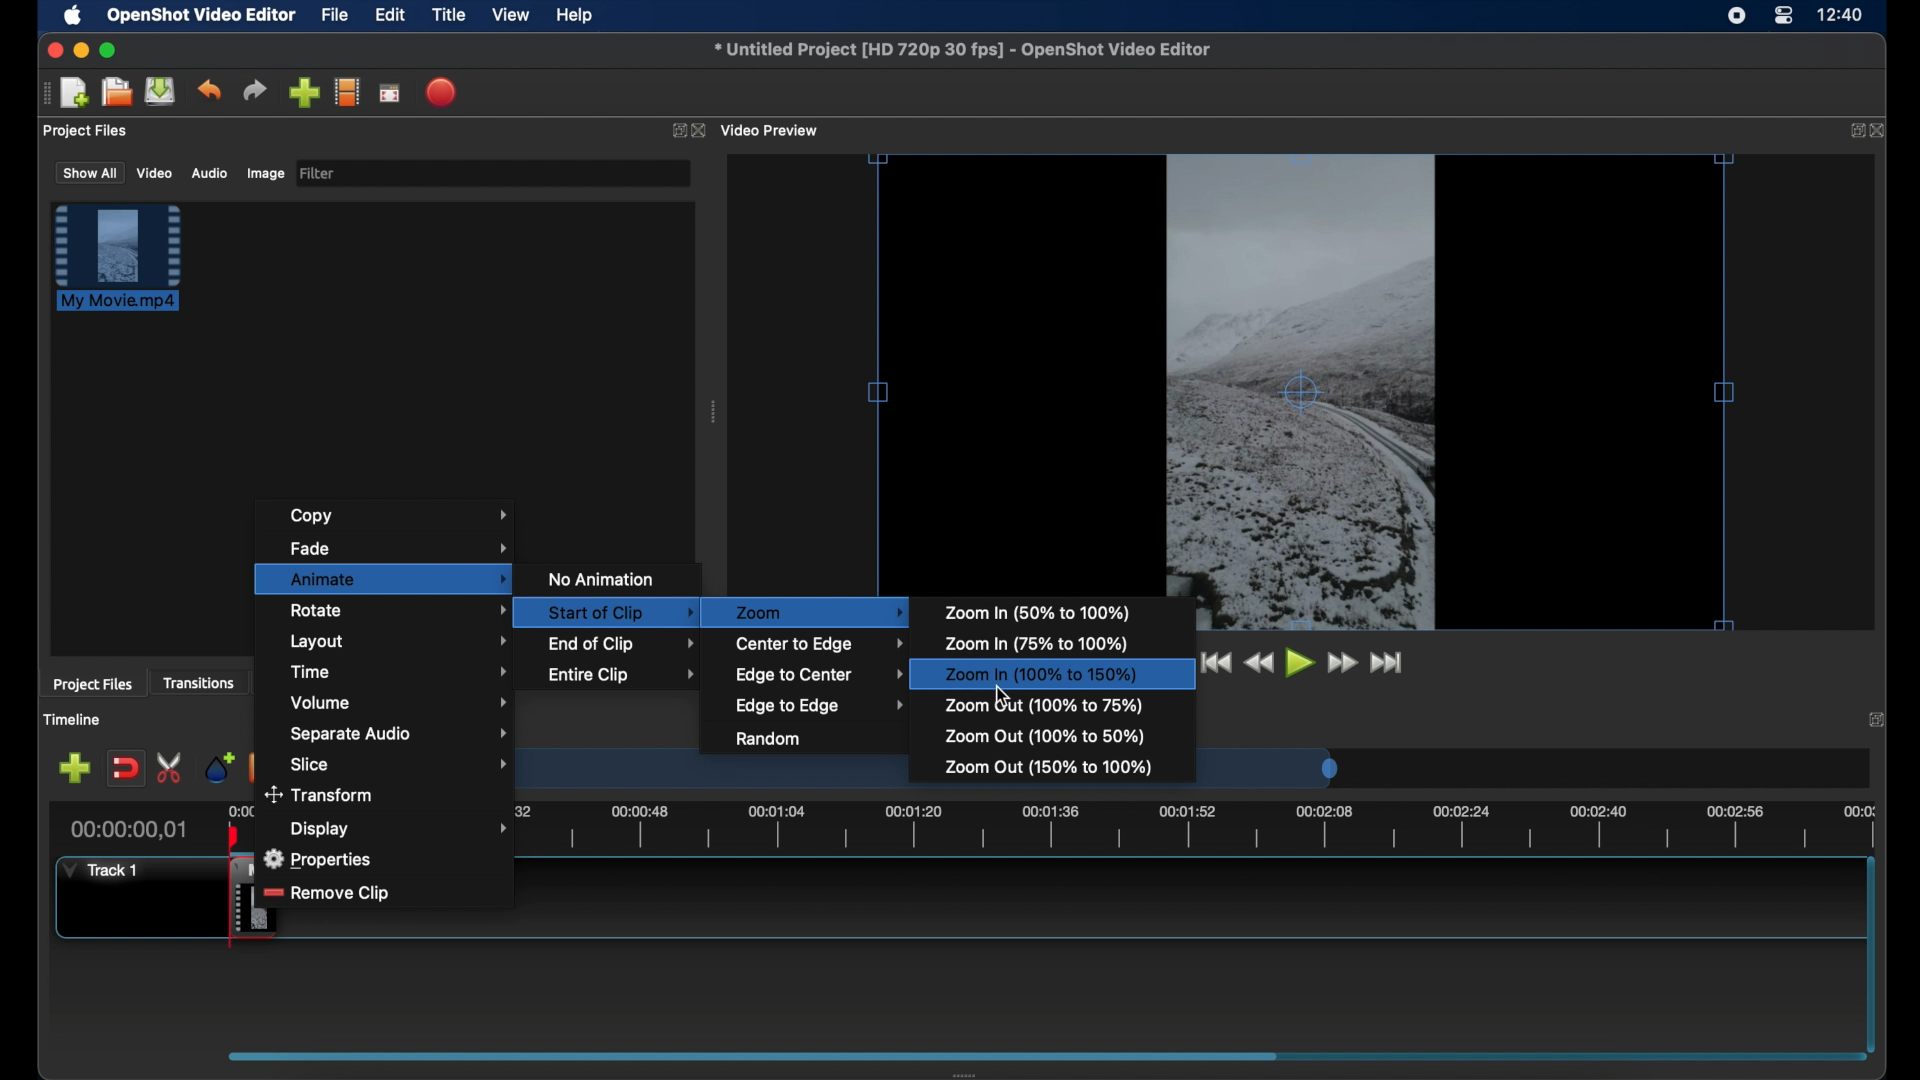 This screenshot has width=1920, height=1080. I want to click on zoom in, so click(1044, 676).